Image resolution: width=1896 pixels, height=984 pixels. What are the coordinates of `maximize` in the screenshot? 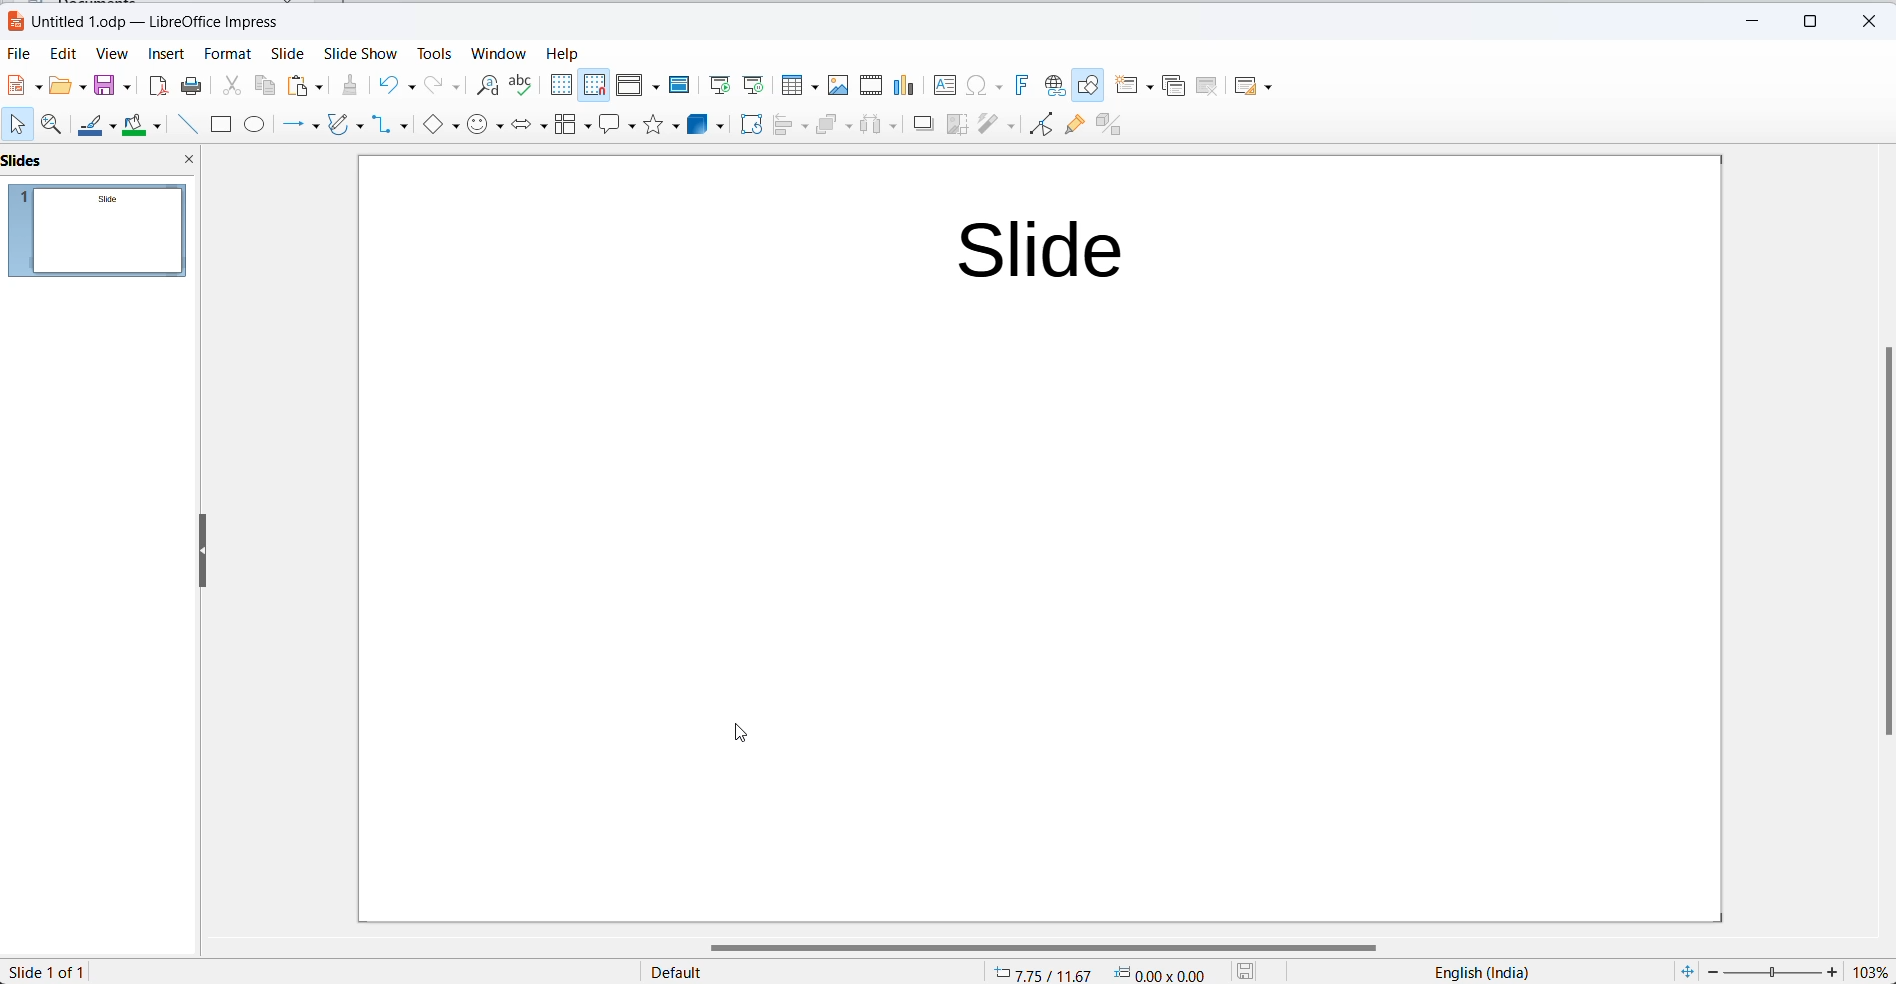 It's located at (1802, 25).